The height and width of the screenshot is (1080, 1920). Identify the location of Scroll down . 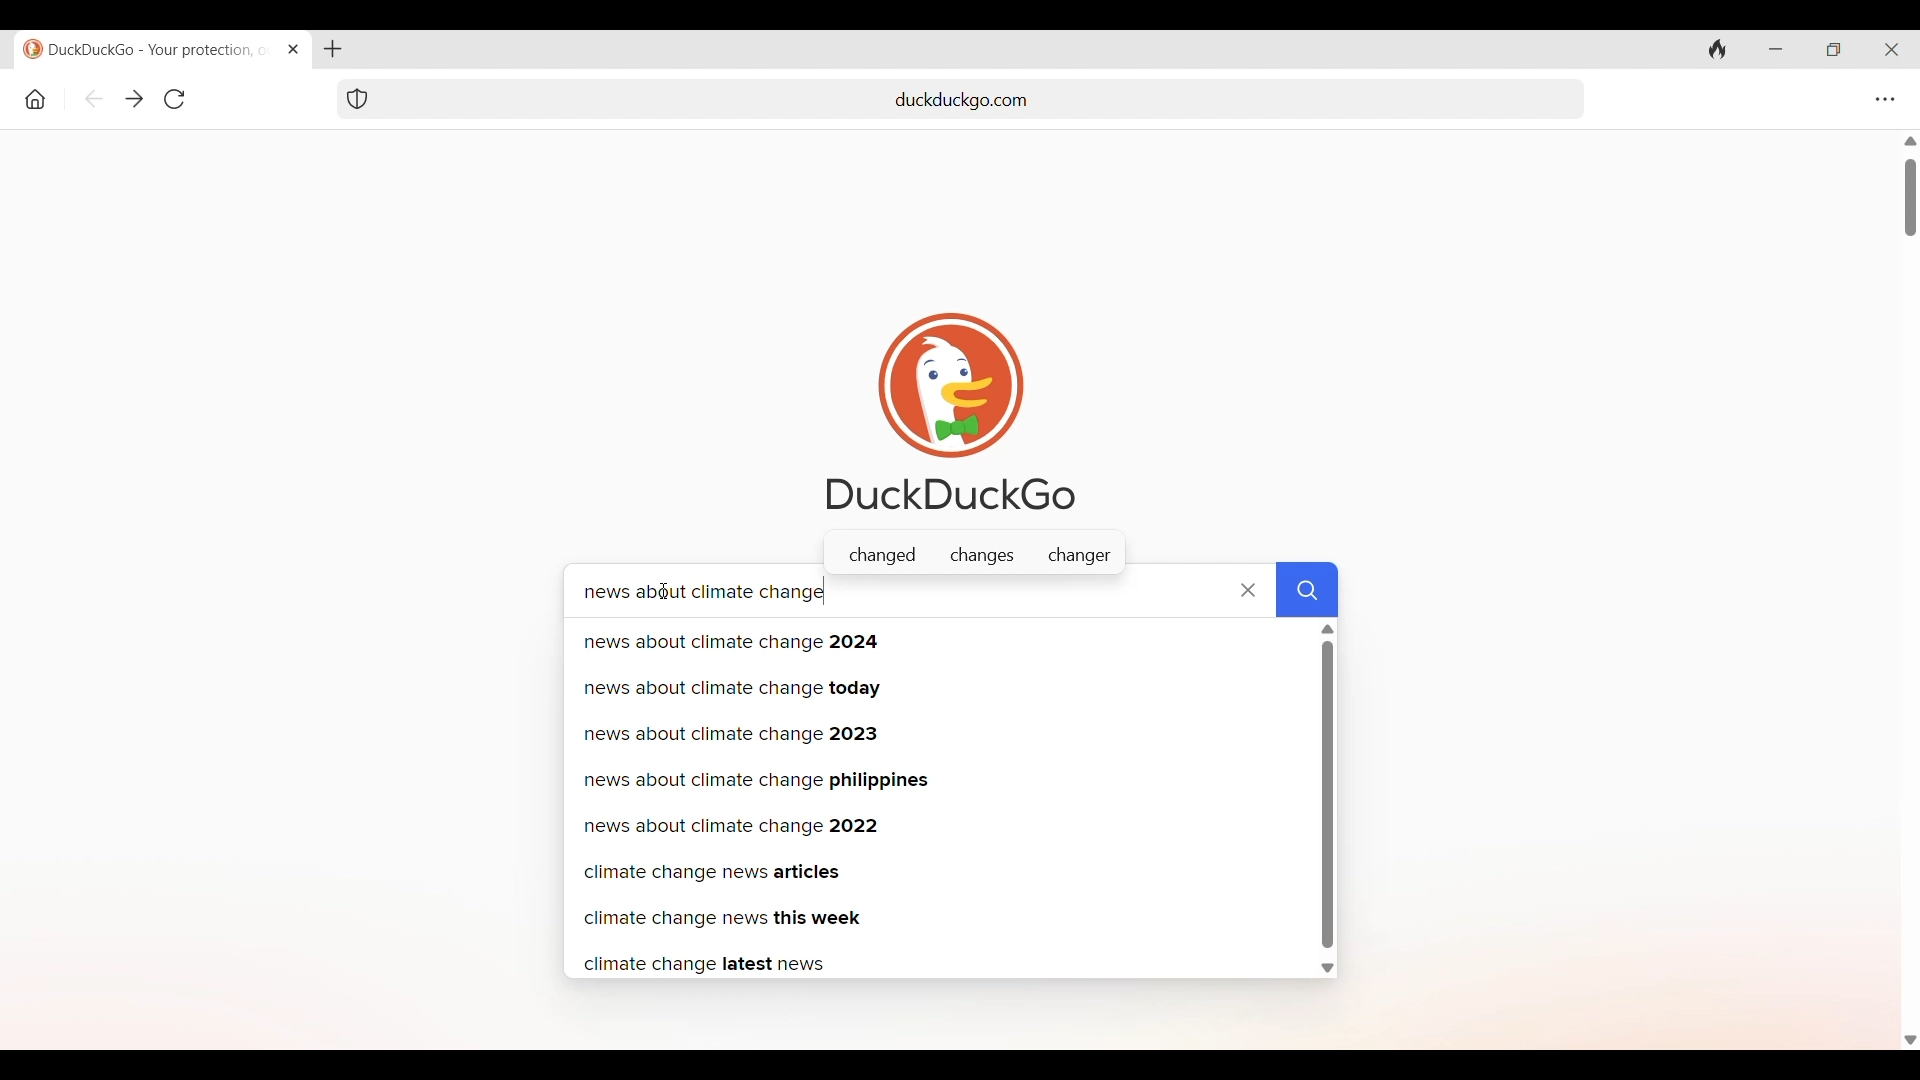
(1908, 1041).